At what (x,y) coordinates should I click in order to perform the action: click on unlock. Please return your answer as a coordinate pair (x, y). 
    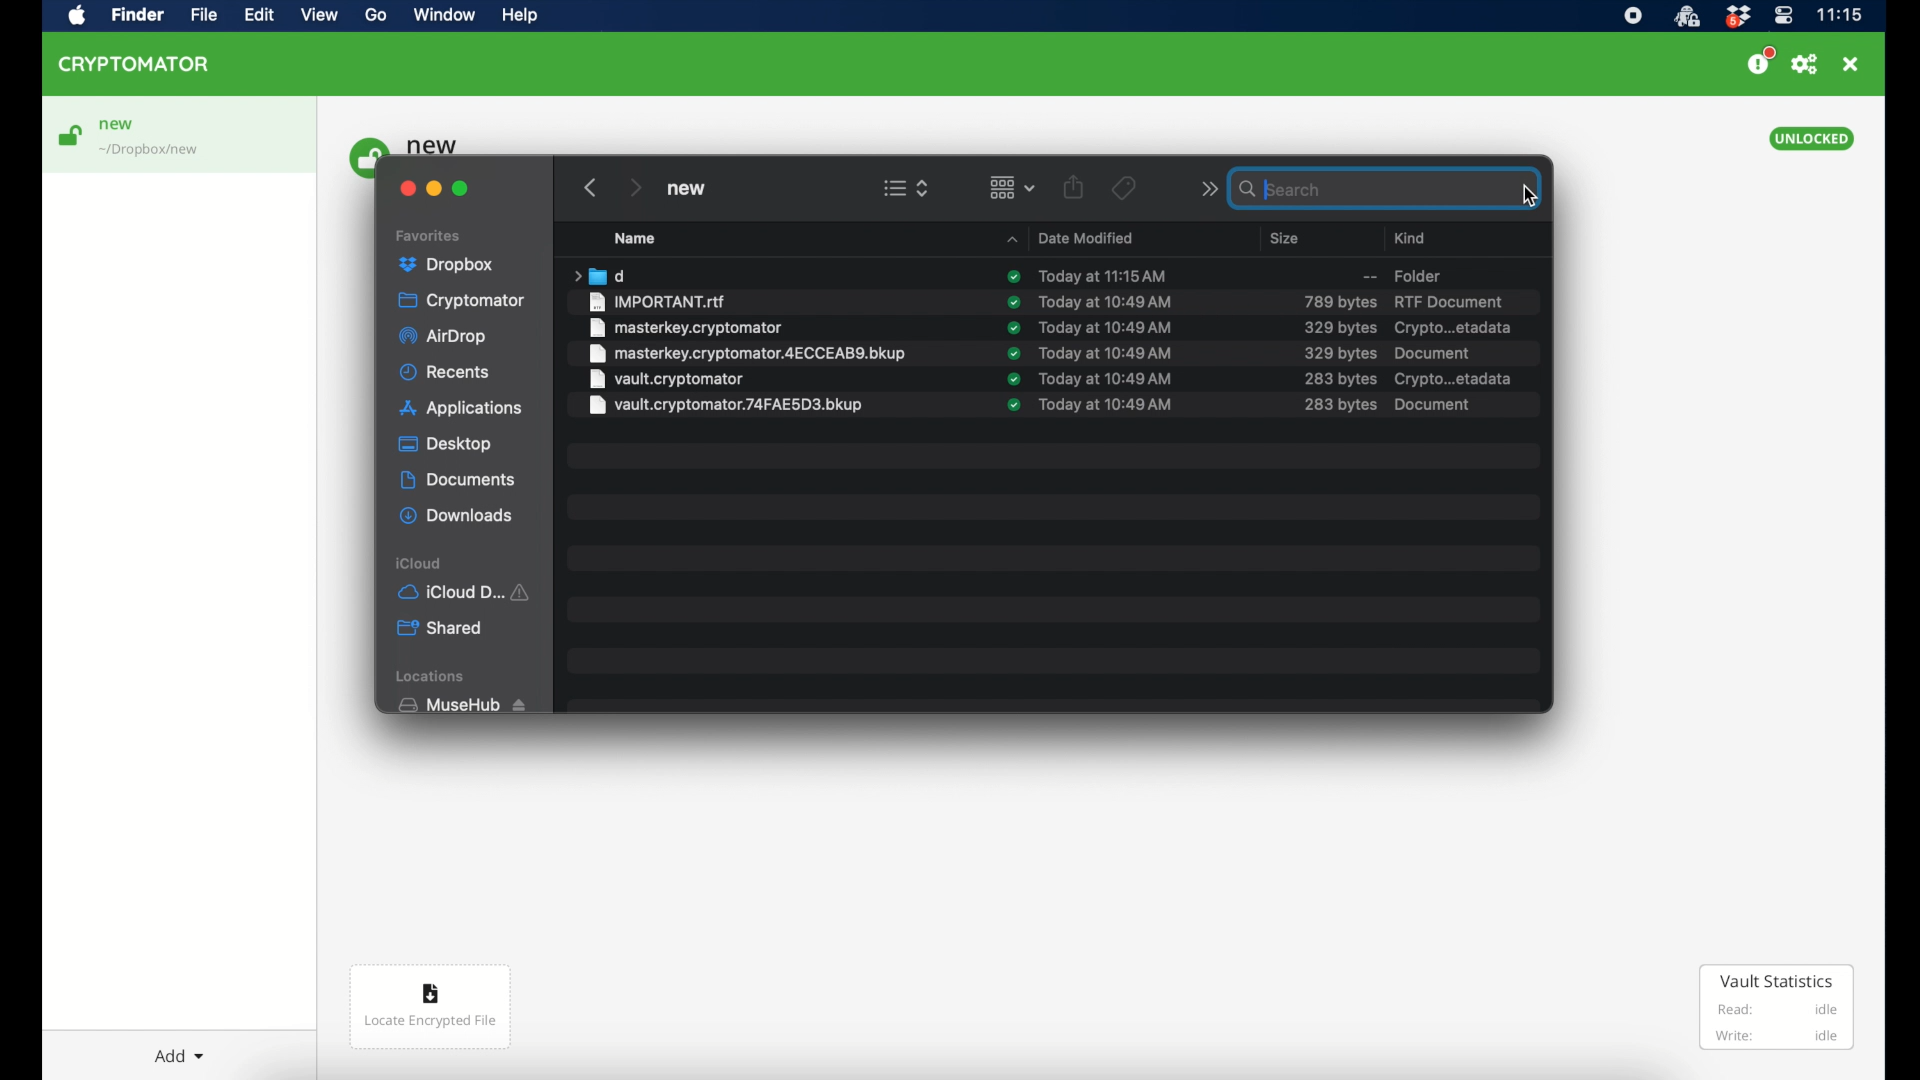
    Looking at the image, I should click on (69, 135).